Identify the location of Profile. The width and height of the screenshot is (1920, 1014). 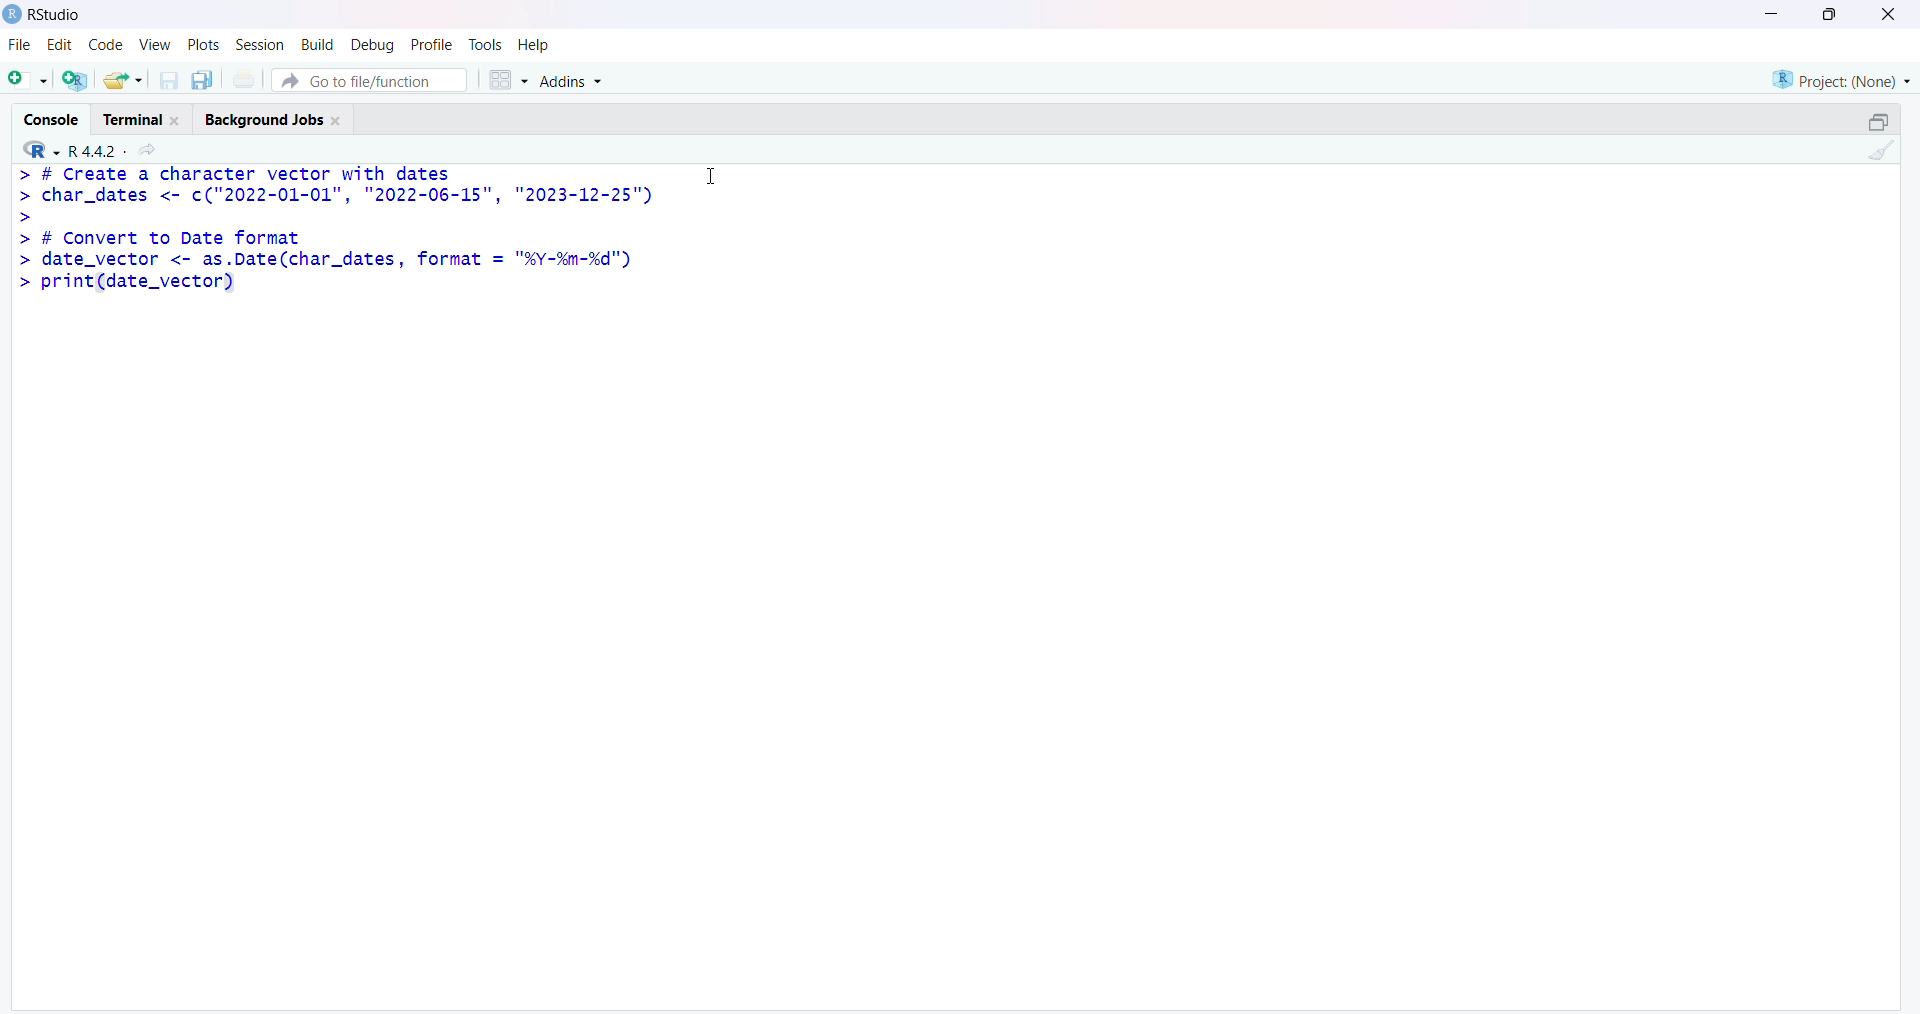
(430, 42).